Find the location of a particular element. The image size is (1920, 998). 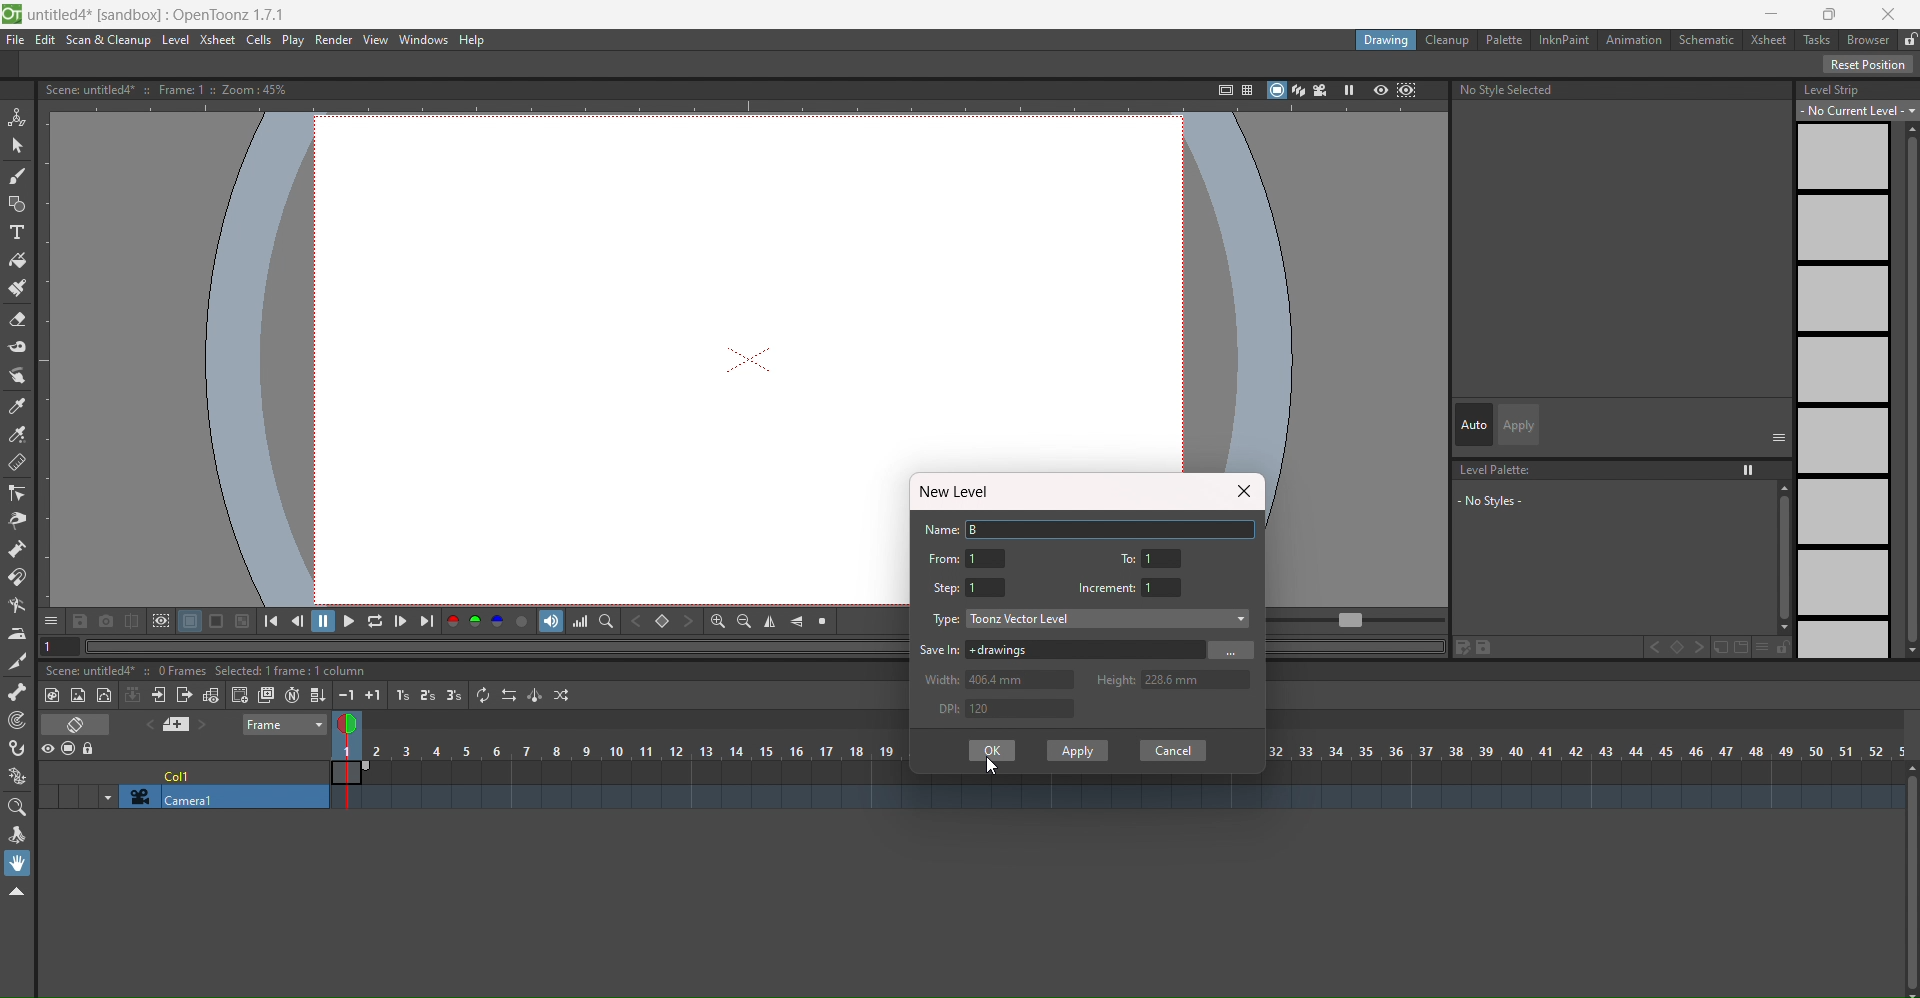

schematic is located at coordinates (1706, 39).